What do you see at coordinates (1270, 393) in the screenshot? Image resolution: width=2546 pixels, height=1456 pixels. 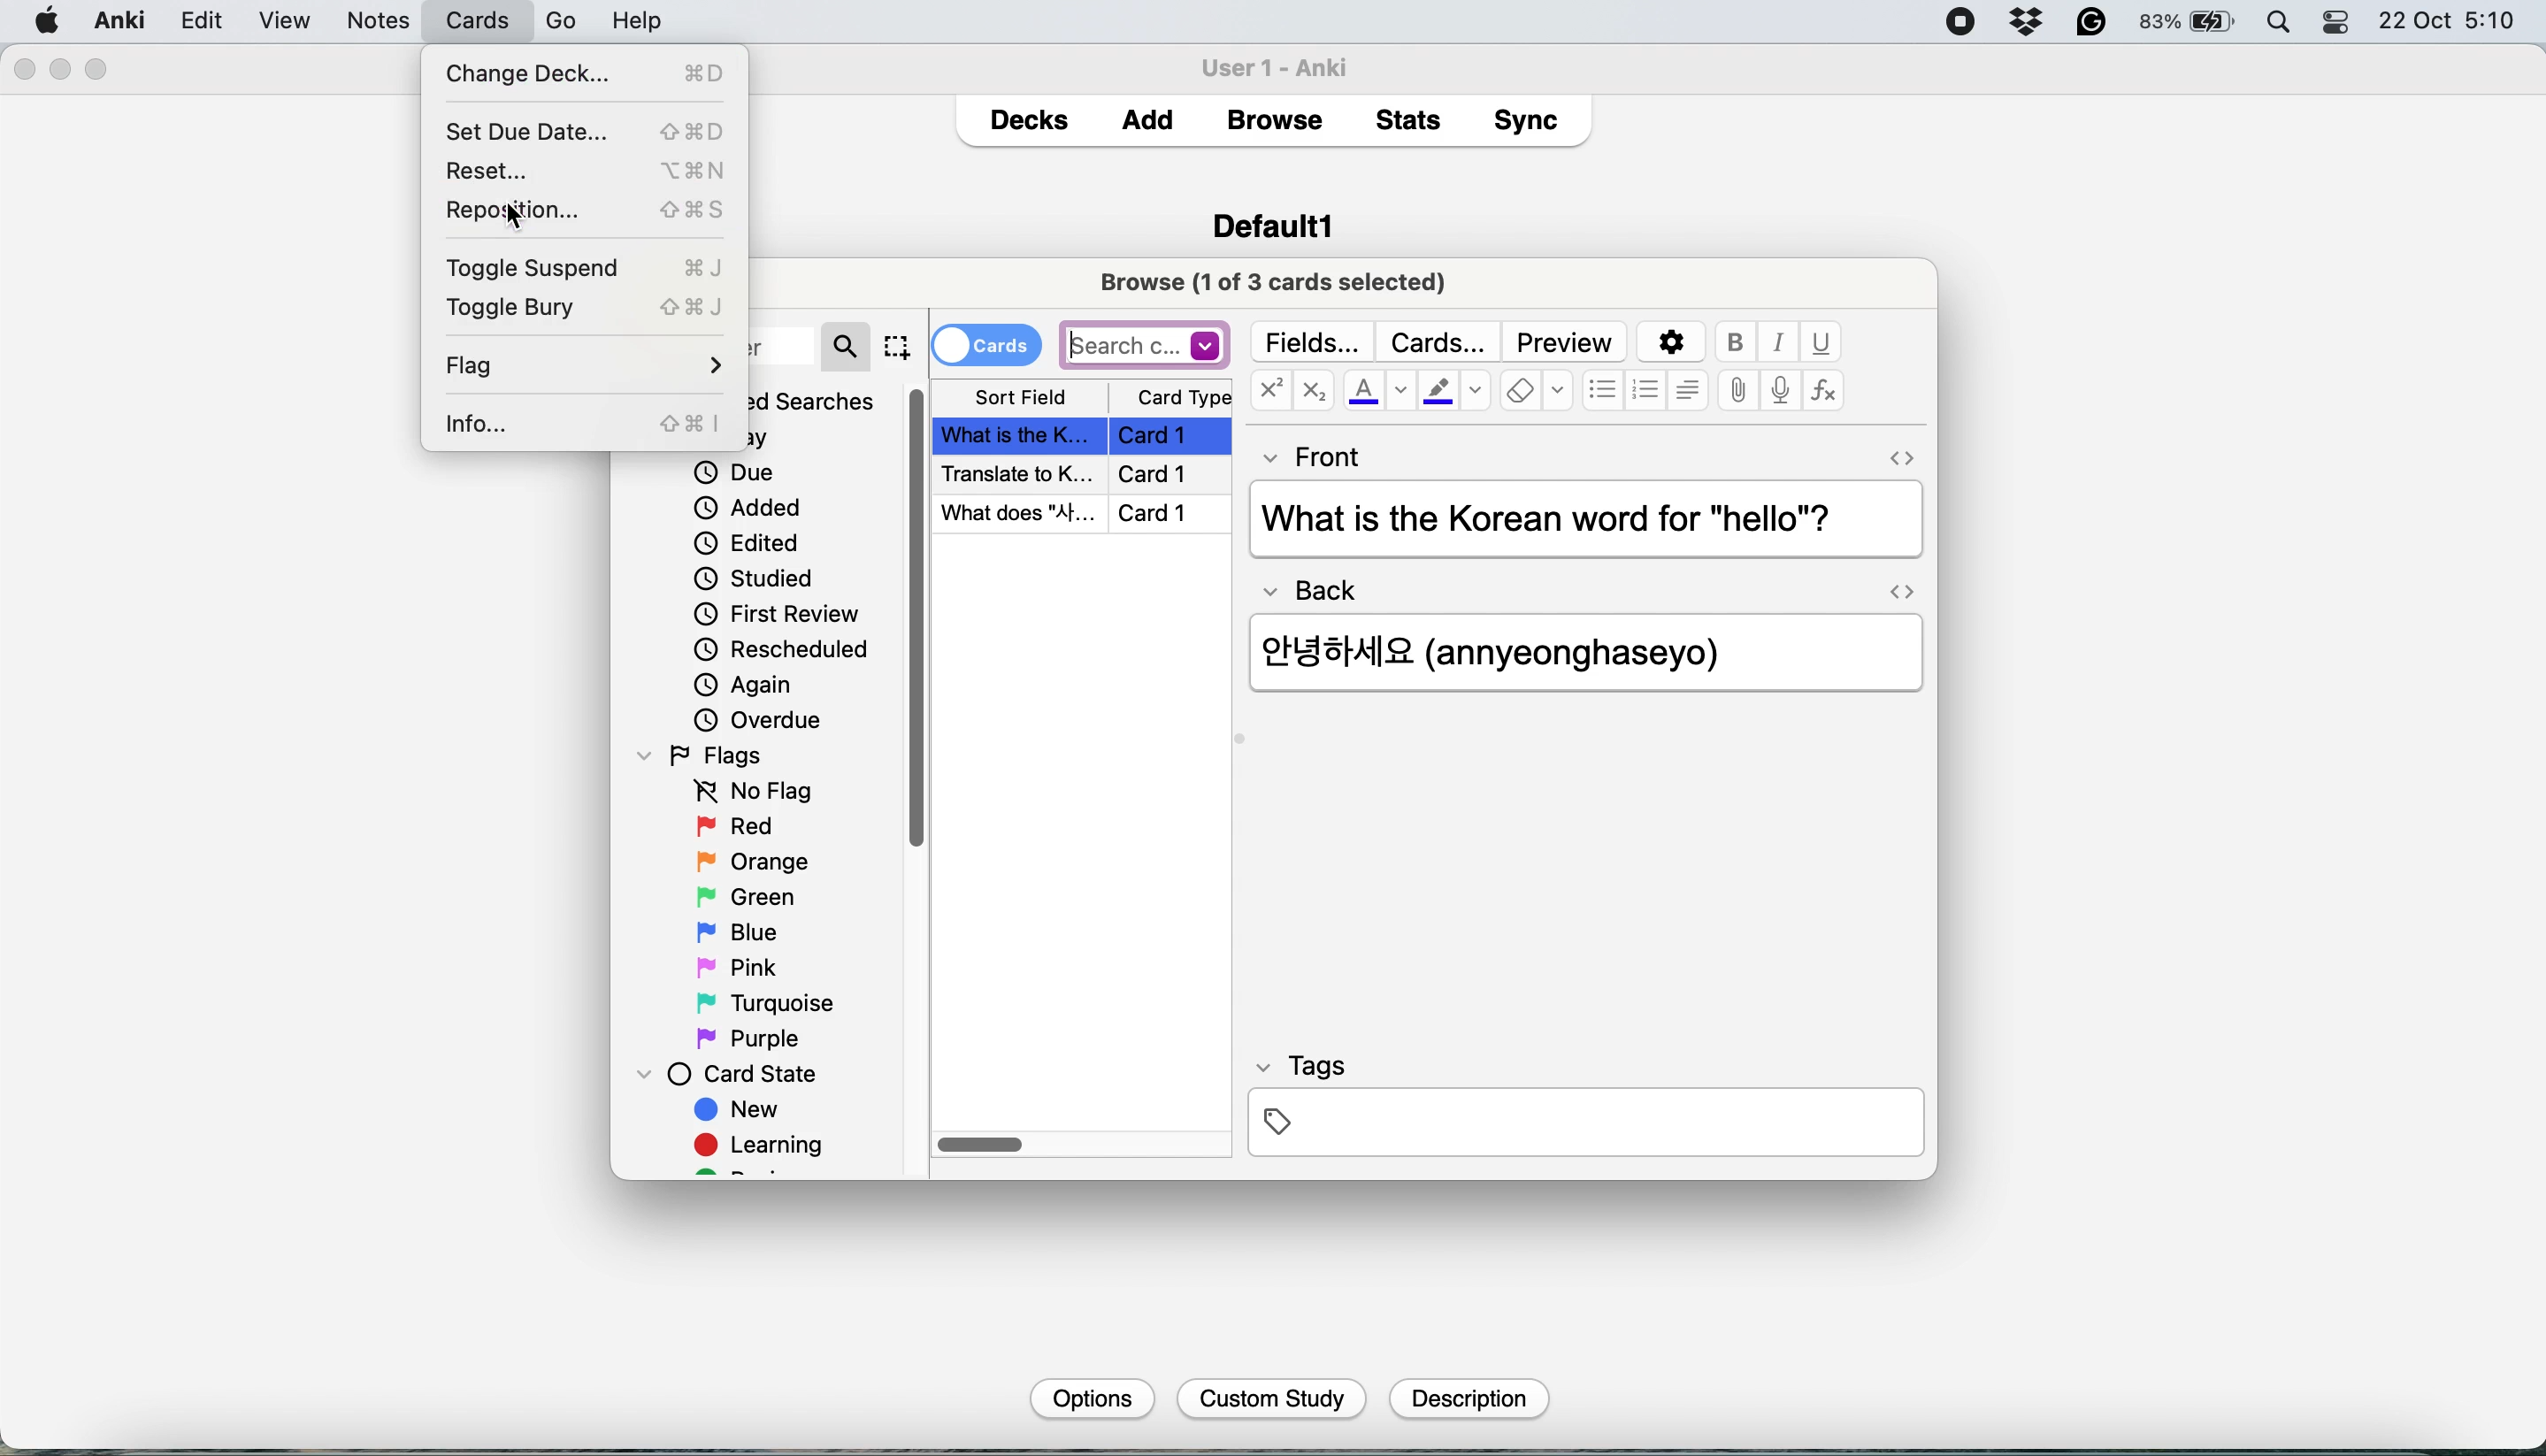 I see `superscript` at bounding box center [1270, 393].